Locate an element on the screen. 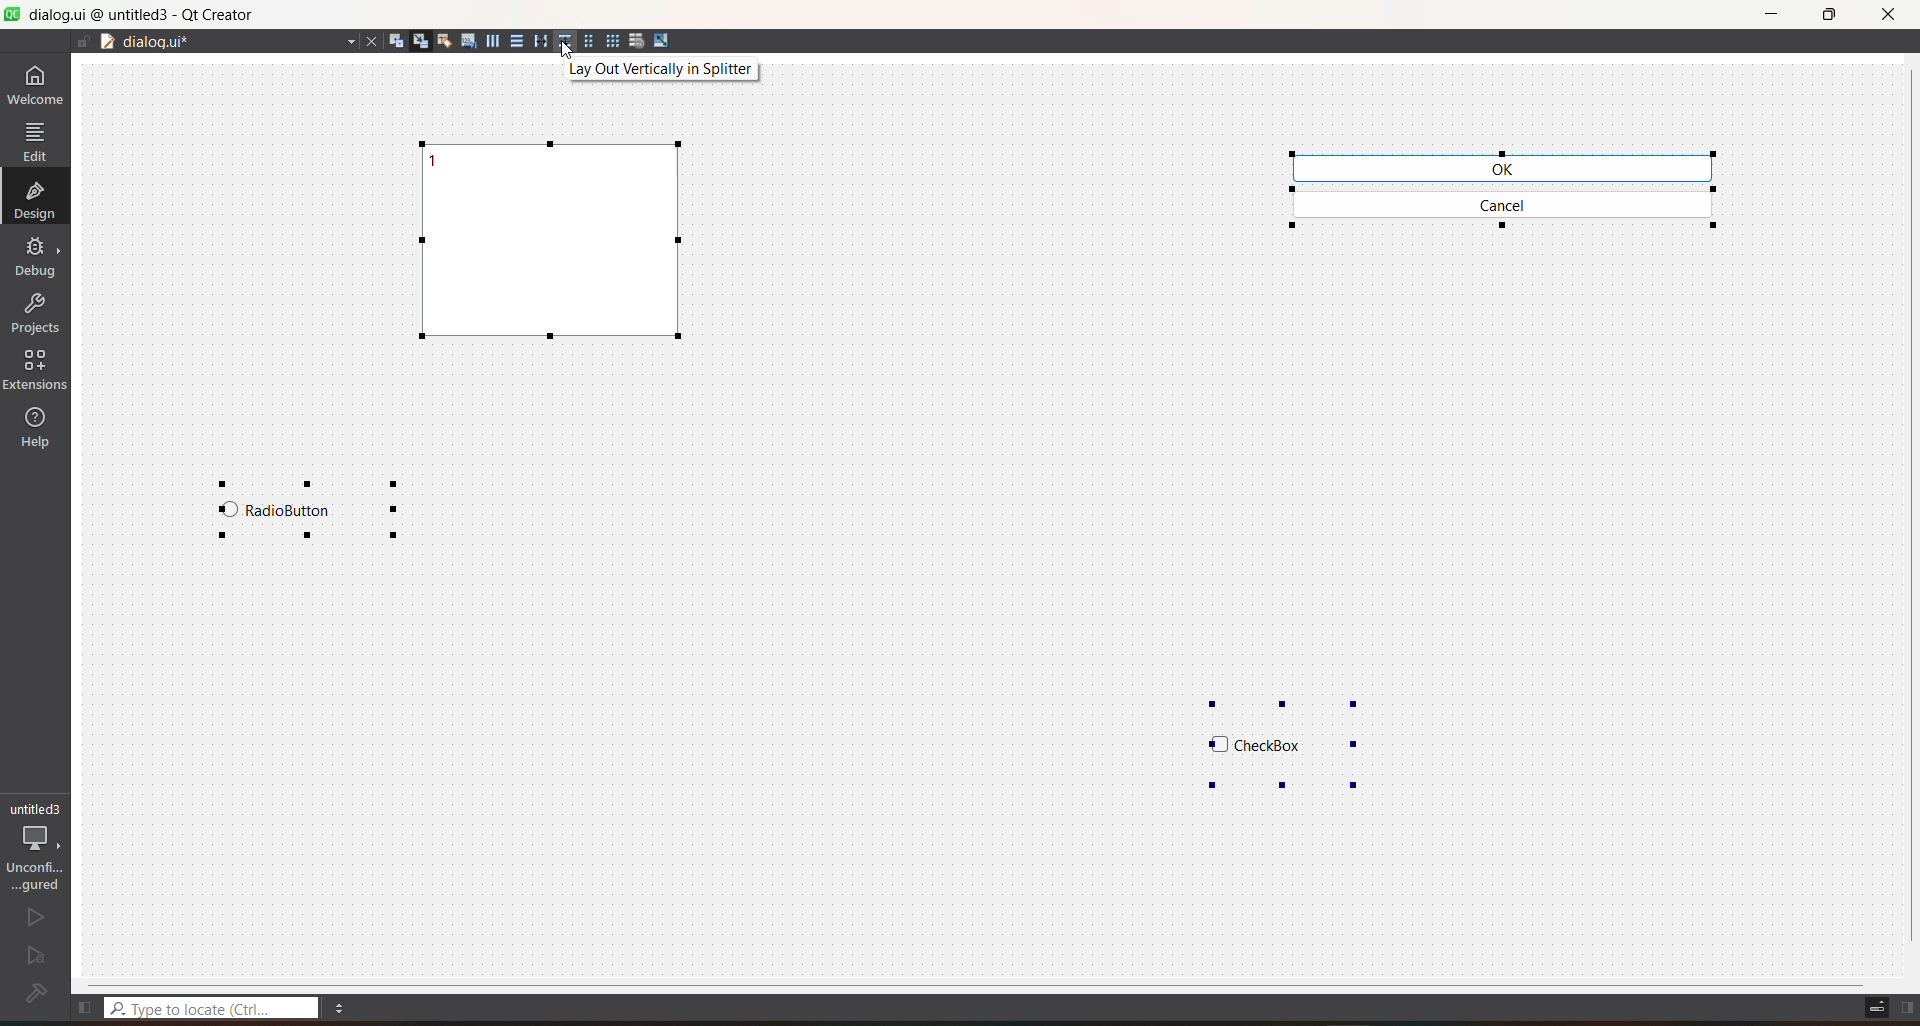  document split is located at coordinates (106, 42).